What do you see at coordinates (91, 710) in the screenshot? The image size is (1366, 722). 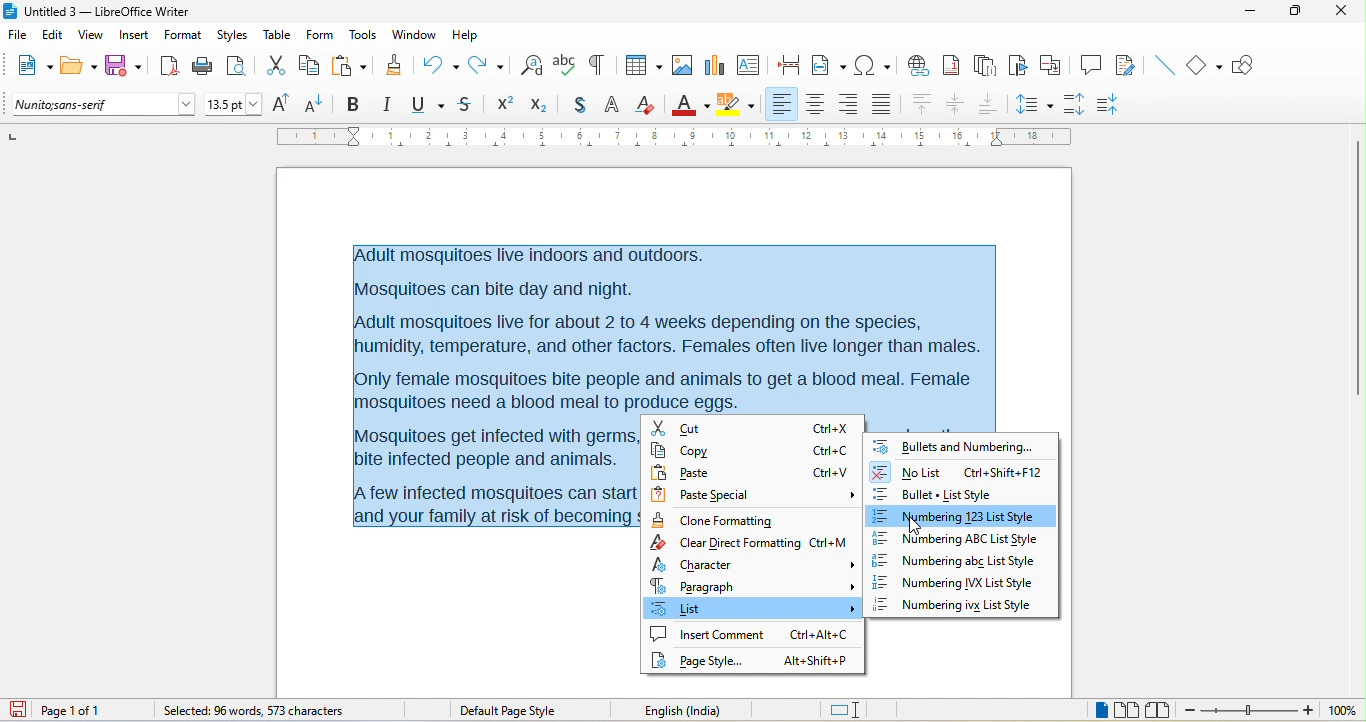 I see `page 1 of 1` at bounding box center [91, 710].